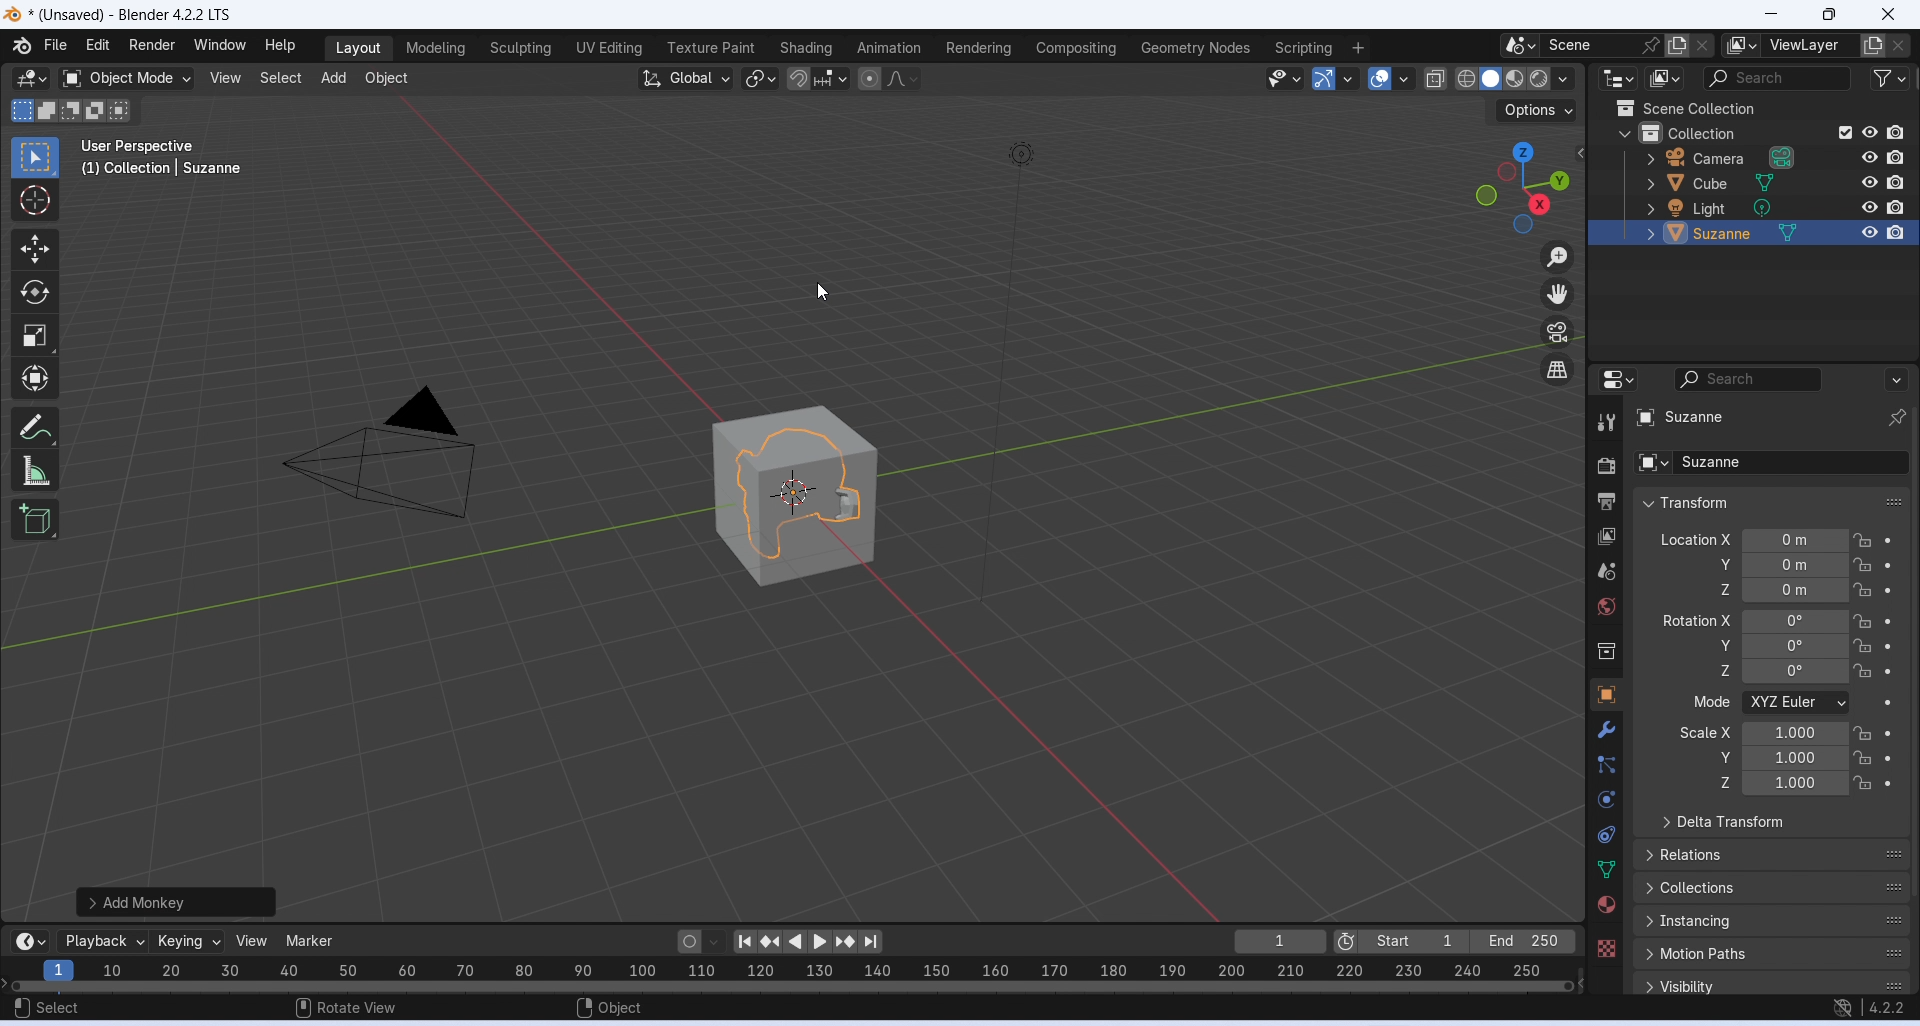  I want to click on Modeling, so click(435, 48).